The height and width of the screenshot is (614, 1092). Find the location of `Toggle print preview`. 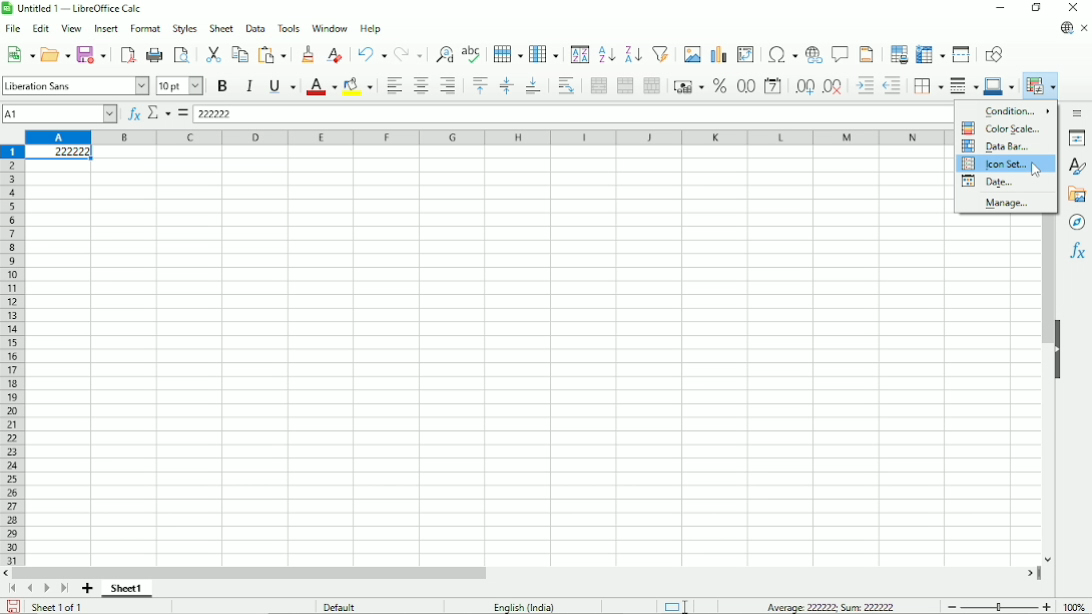

Toggle print preview is located at coordinates (181, 55).